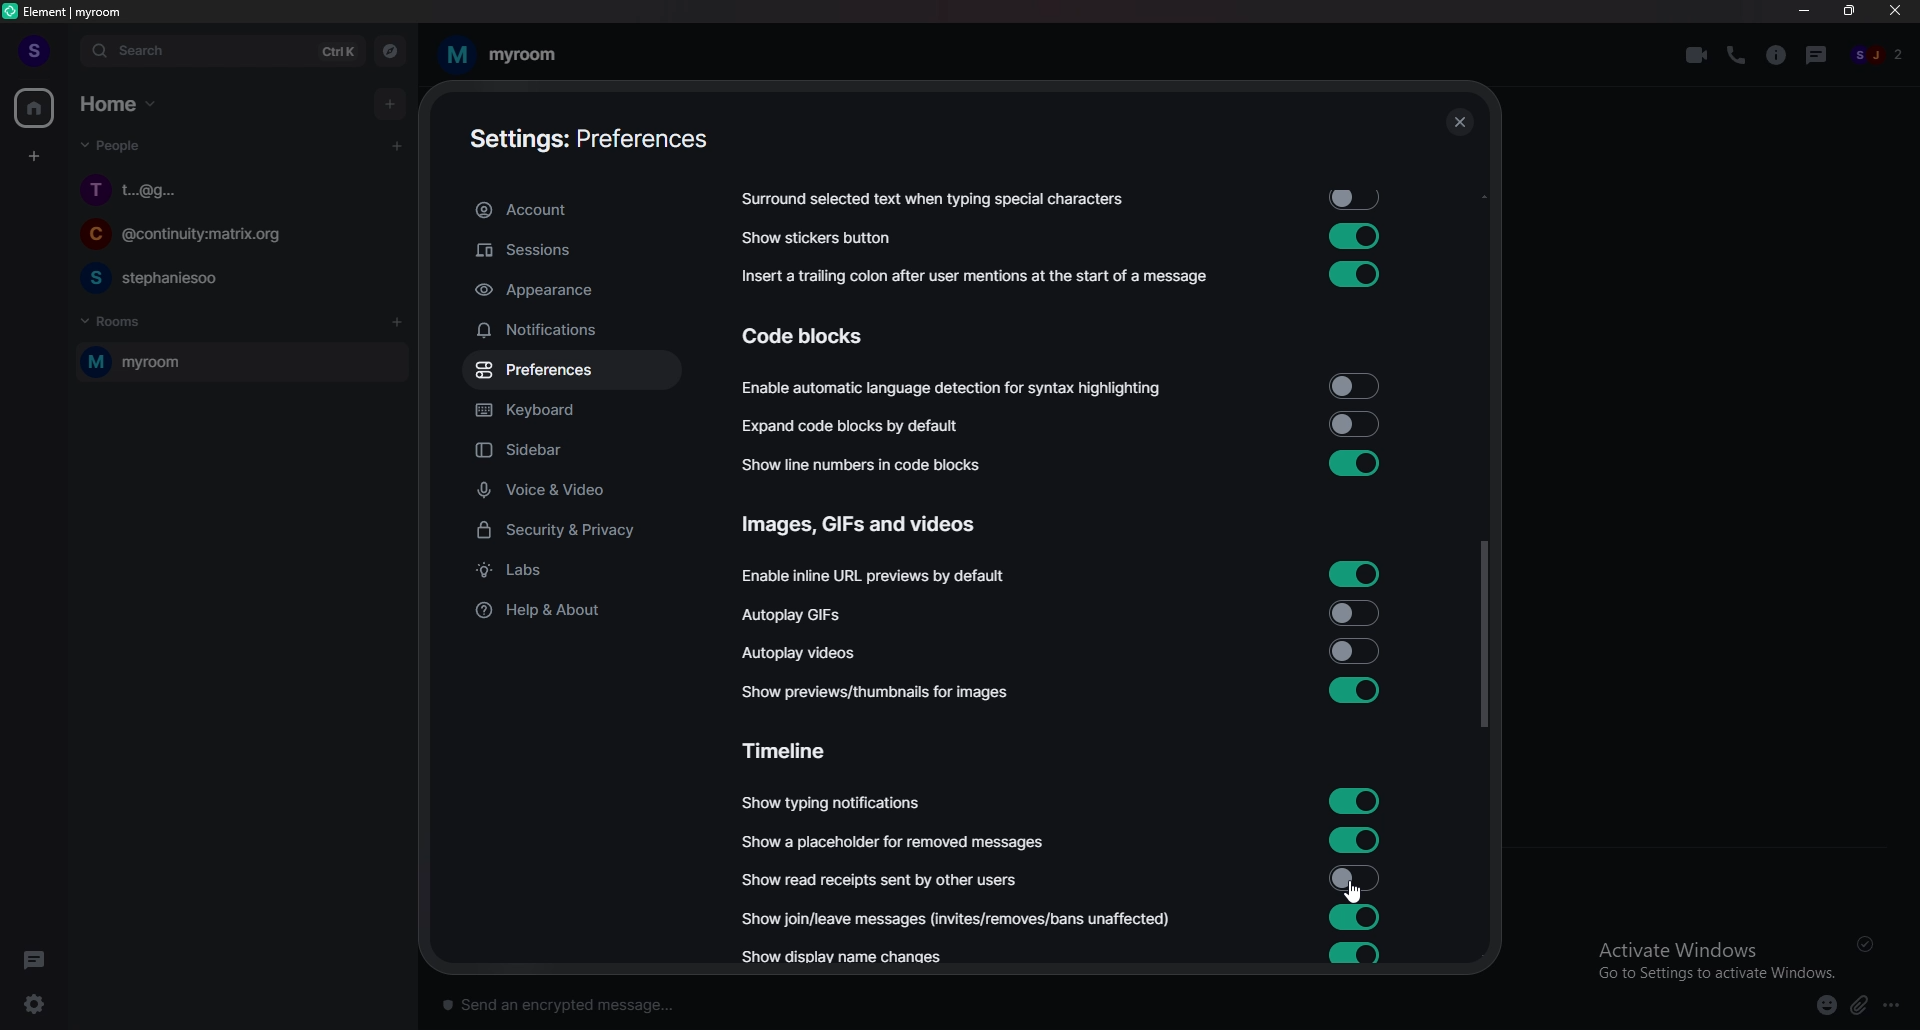 Image resolution: width=1920 pixels, height=1030 pixels. What do you see at coordinates (36, 157) in the screenshot?
I see `create a space` at bounding box center [36, 157].